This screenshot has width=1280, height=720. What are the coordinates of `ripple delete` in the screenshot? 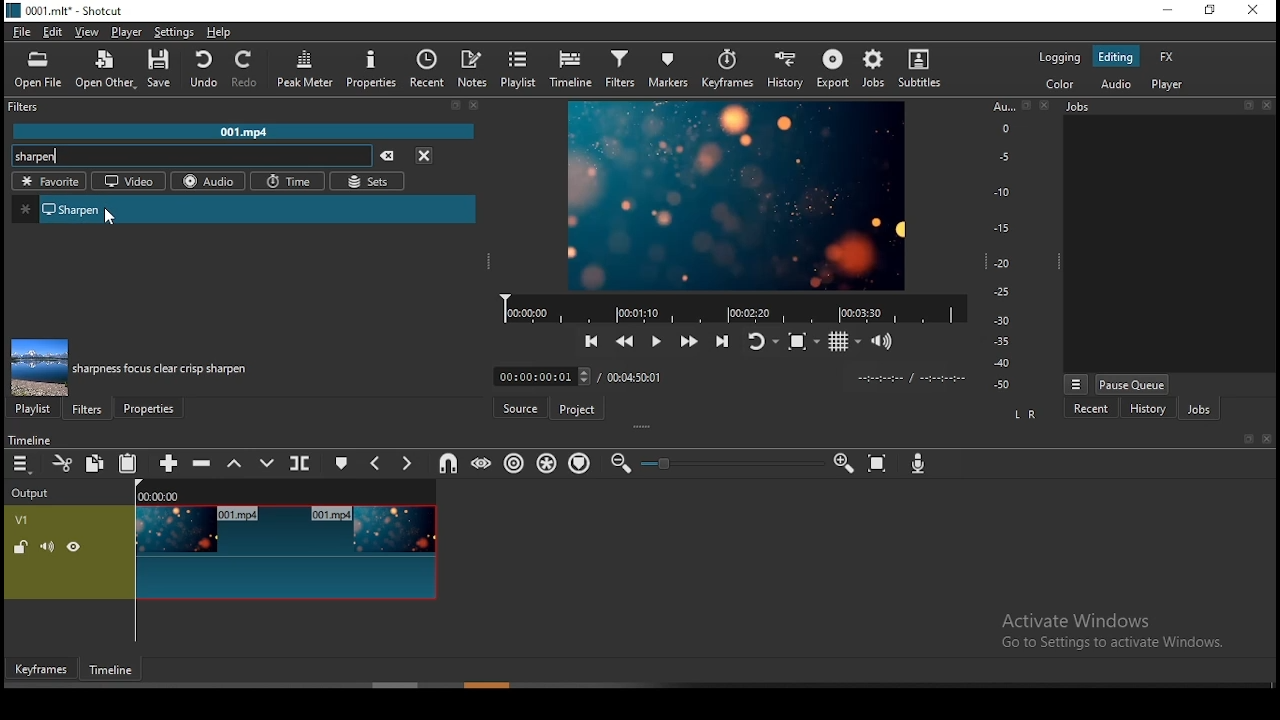 It's located at (200, 464).